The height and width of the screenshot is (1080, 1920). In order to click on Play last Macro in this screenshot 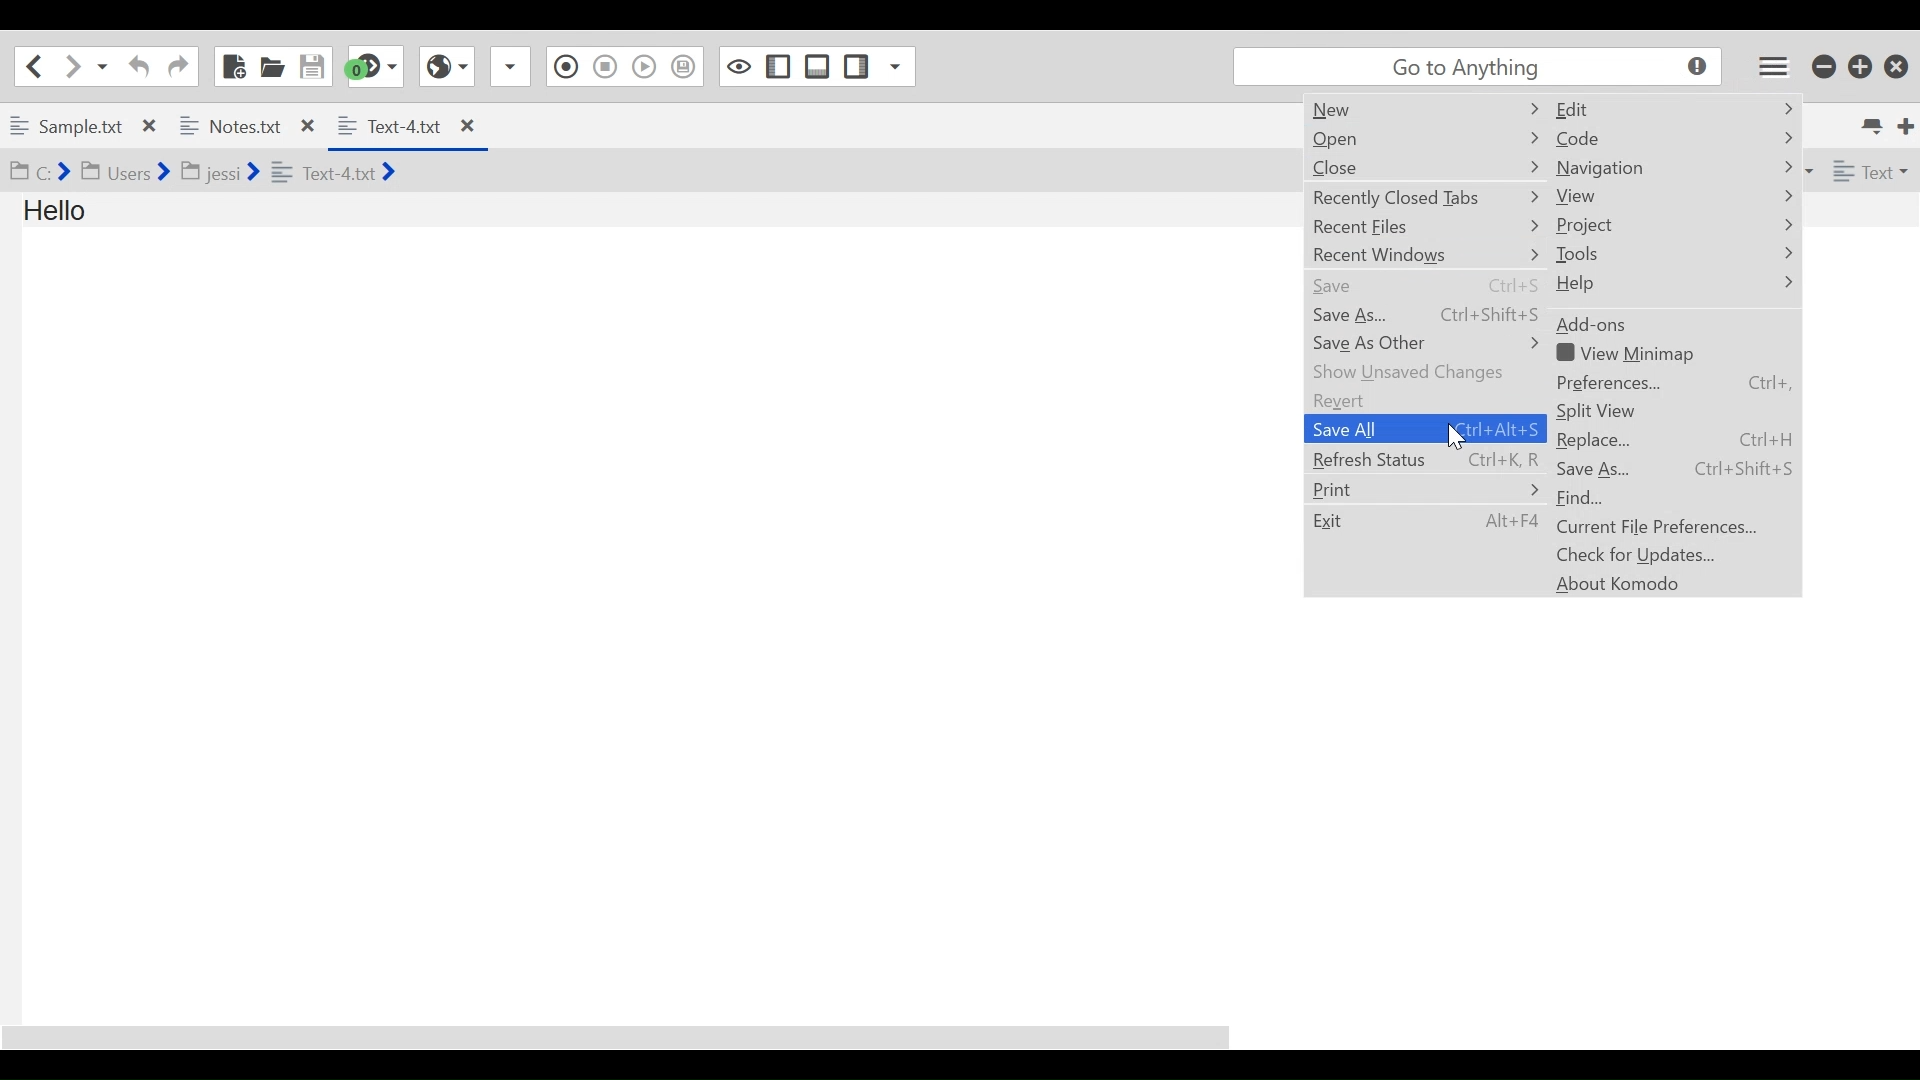, I will do `click(645, 67)`.